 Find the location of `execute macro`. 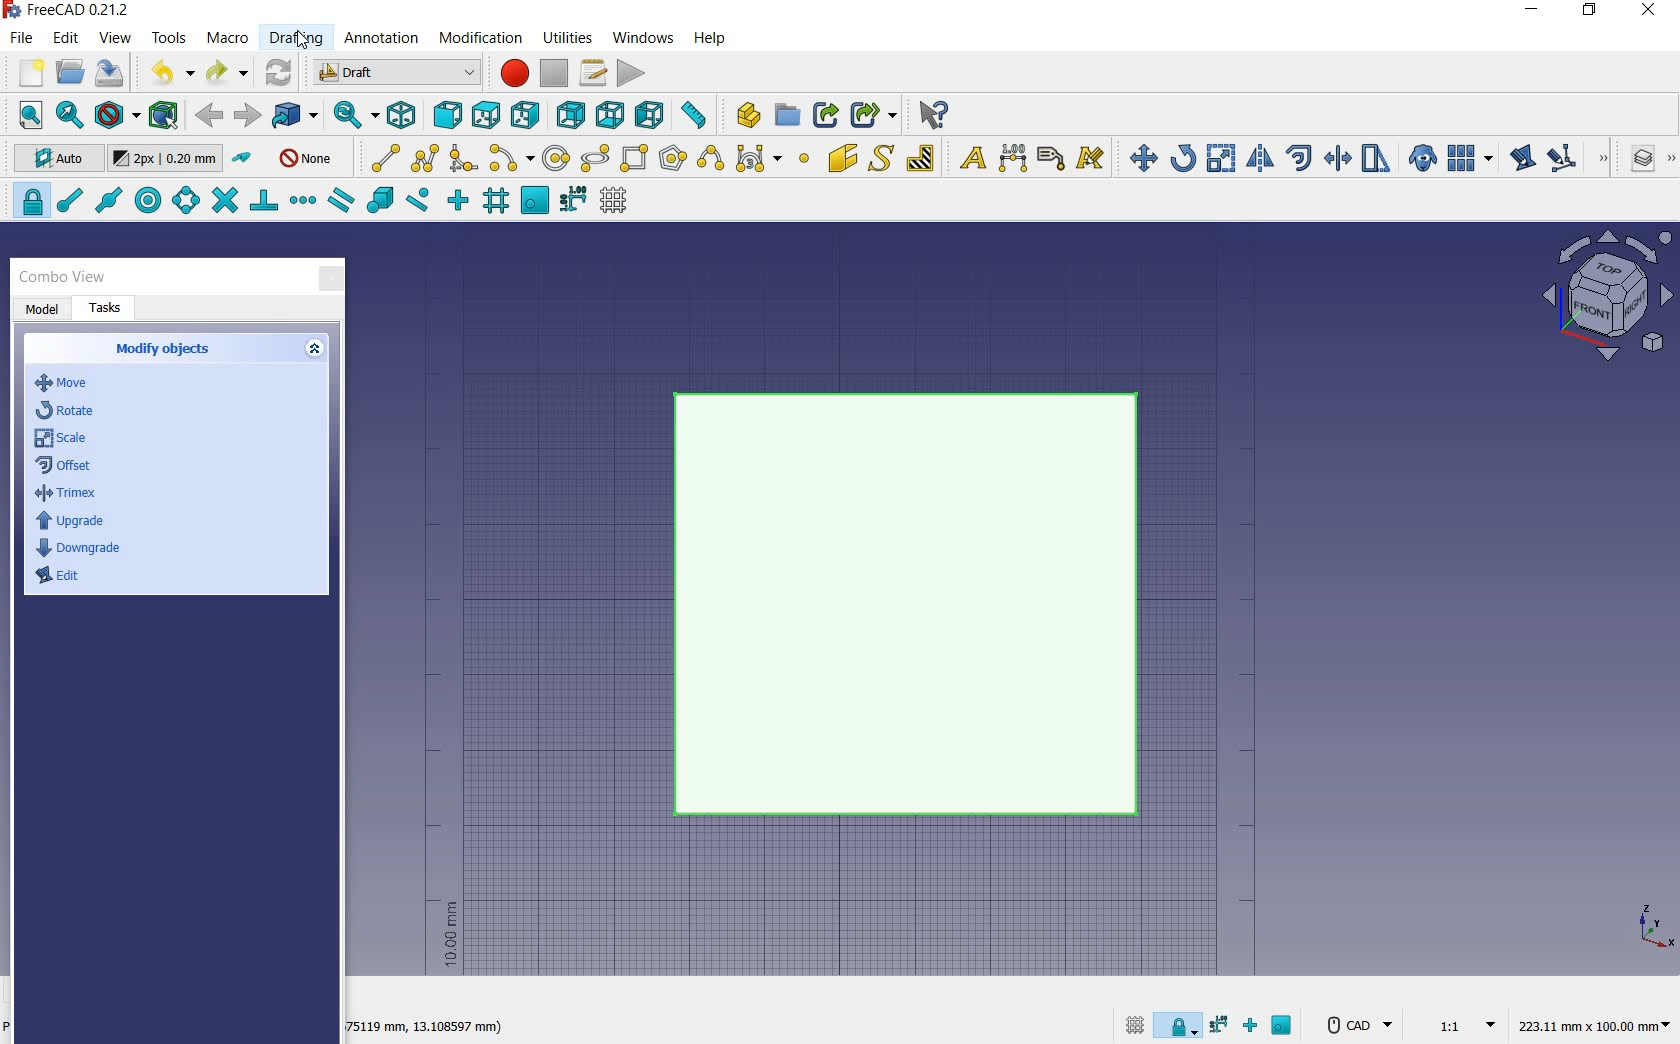

execute macro is located at coordinates (632, 73).